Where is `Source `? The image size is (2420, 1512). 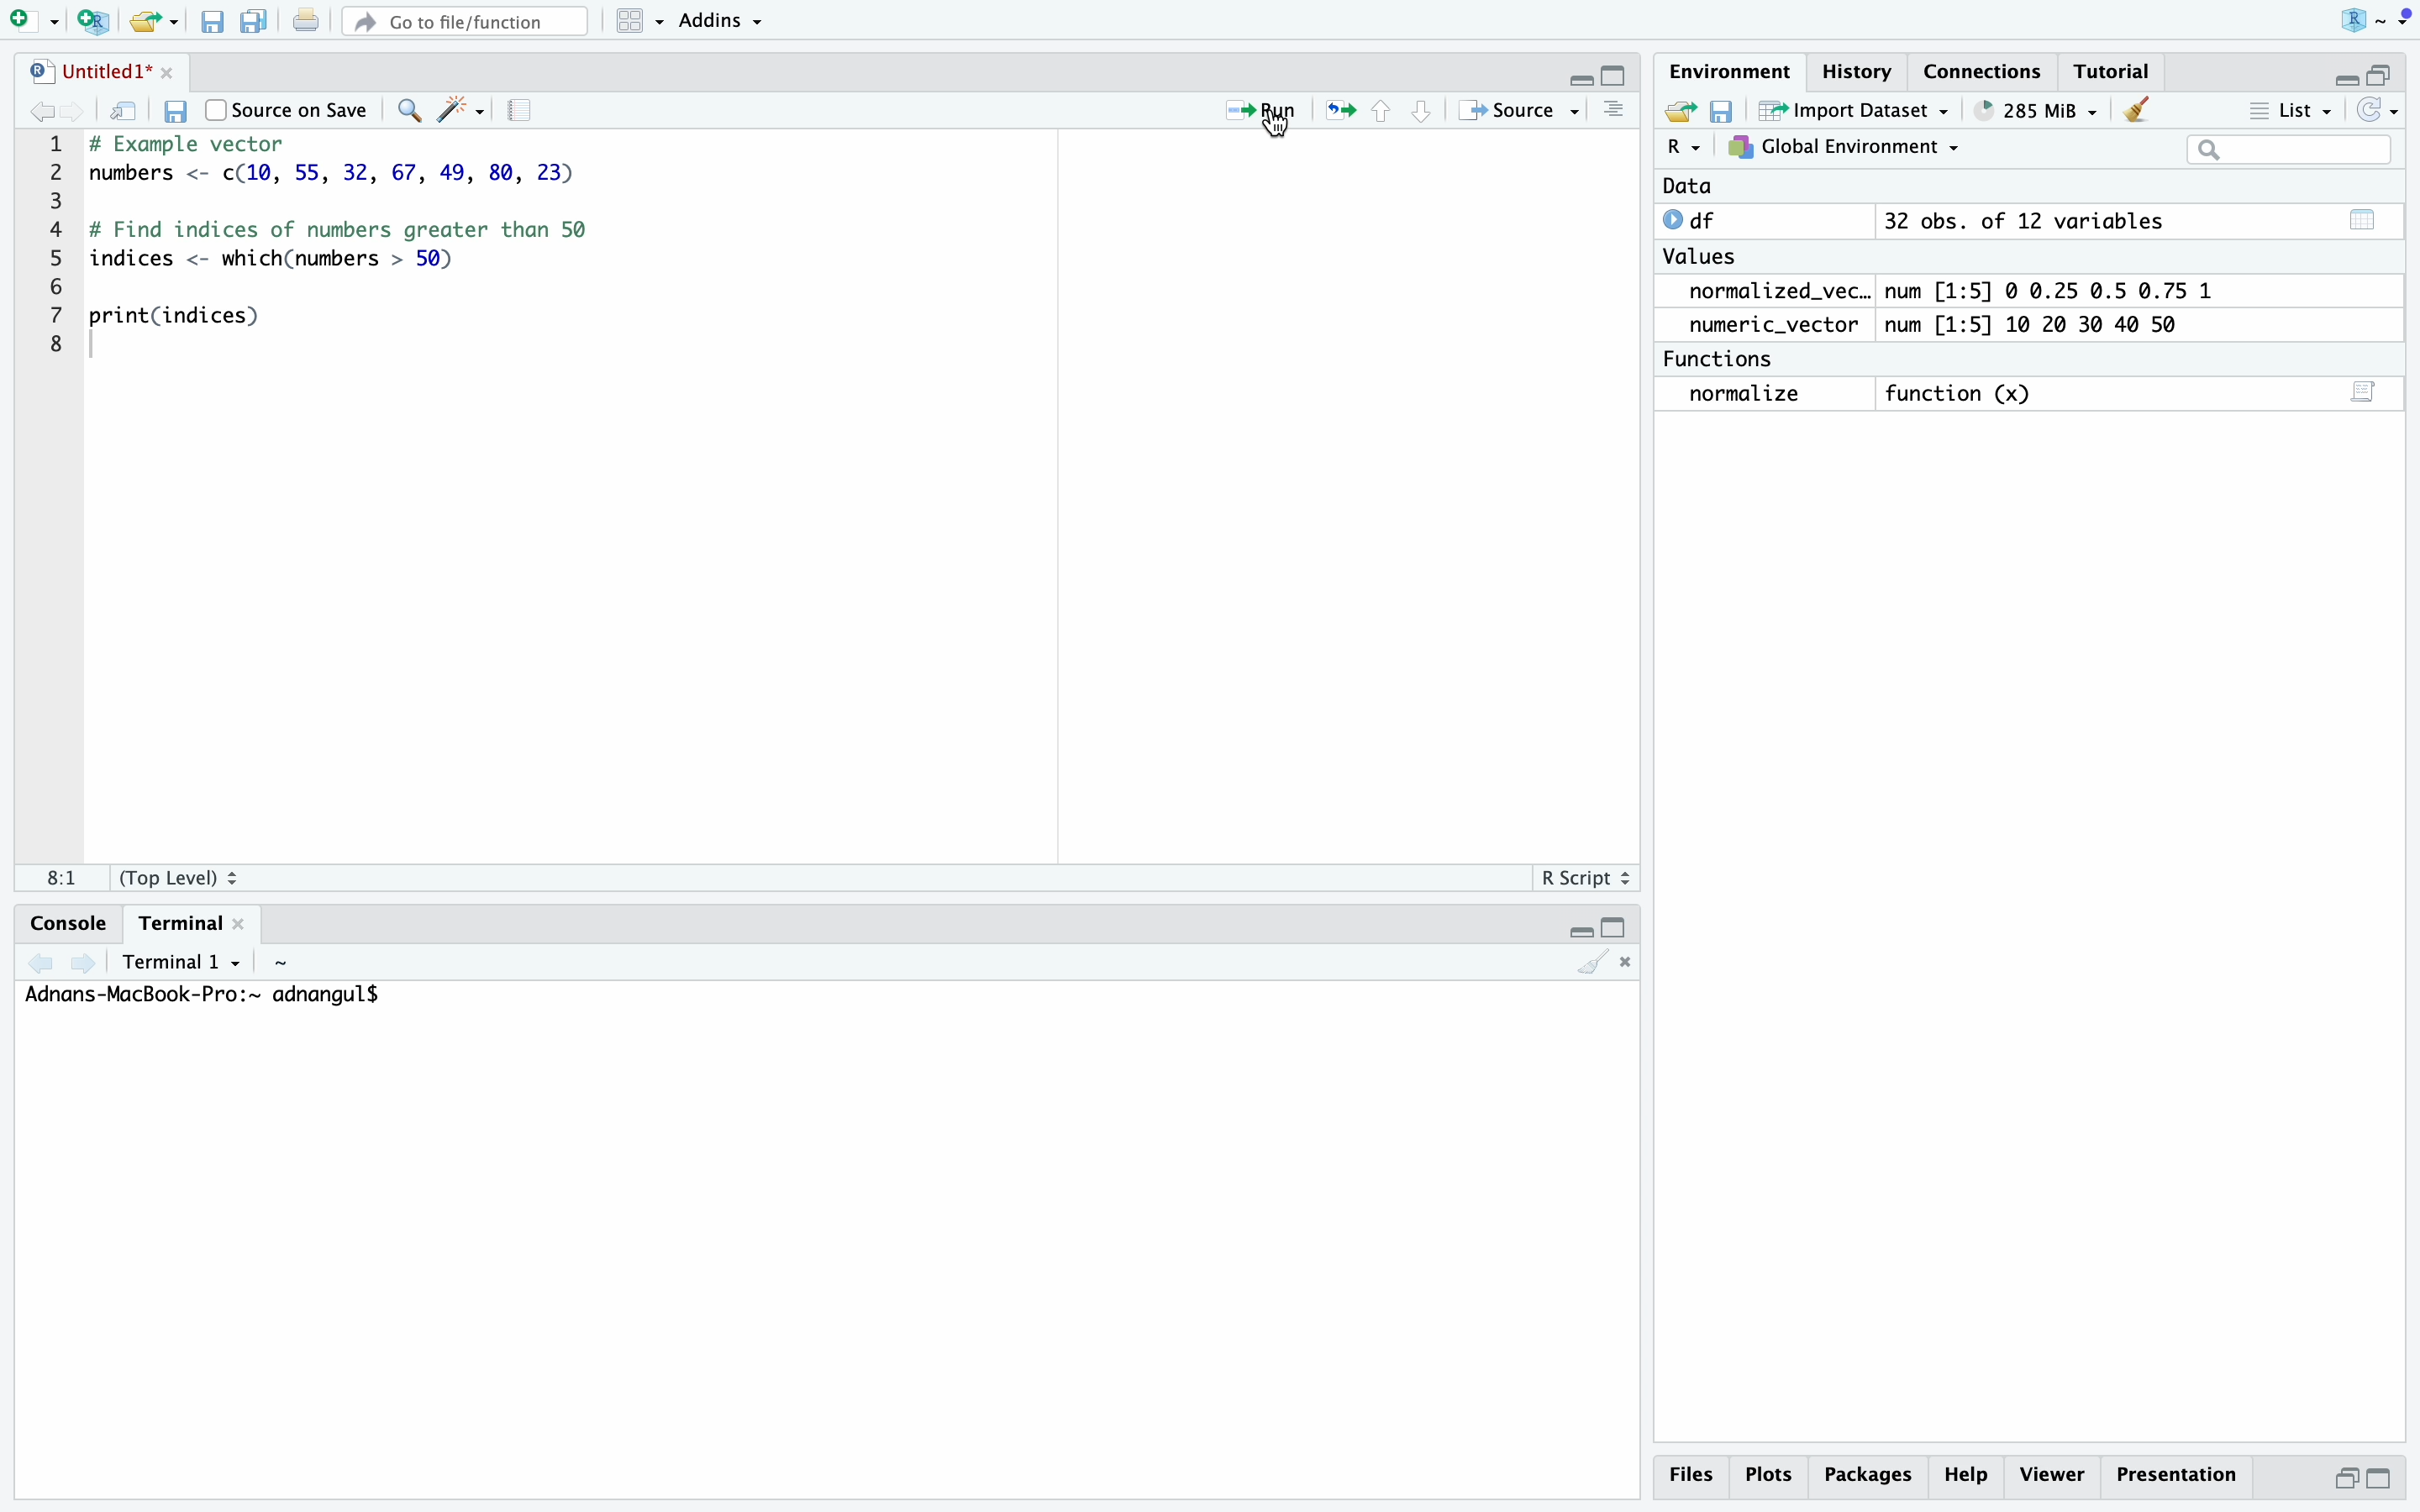
Source  is located at coordinates (1523, 110).